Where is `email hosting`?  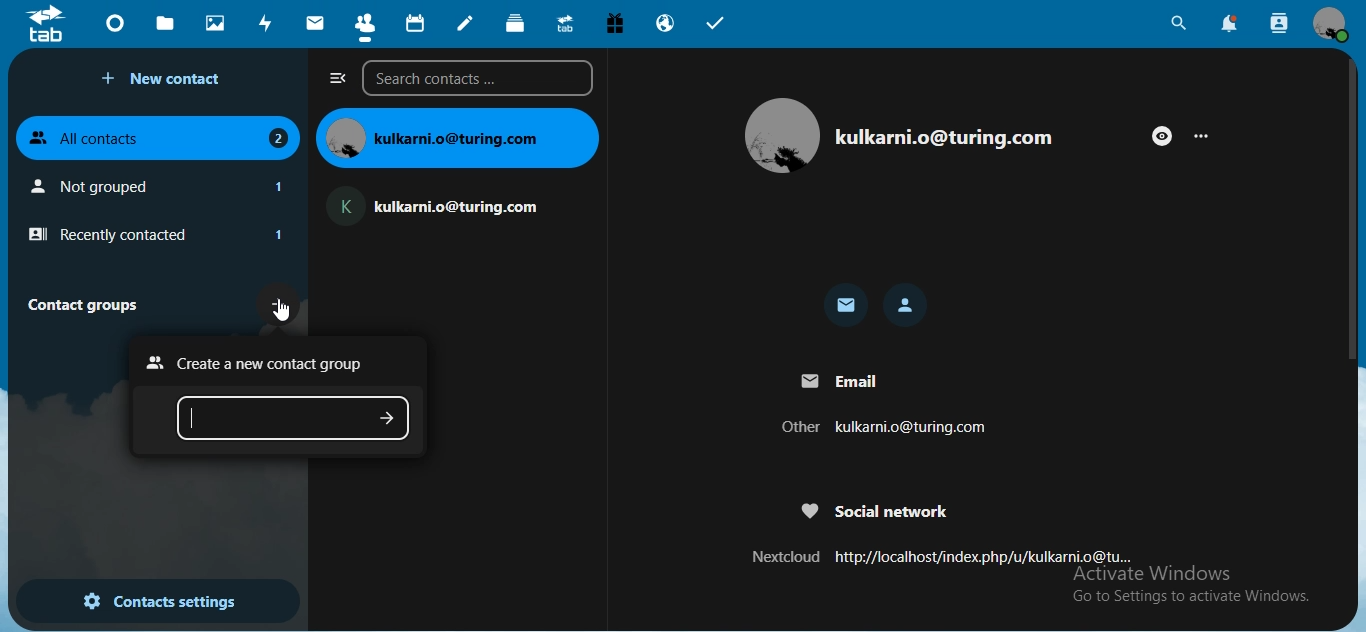
email hosting is located at coordinates (666, 23).